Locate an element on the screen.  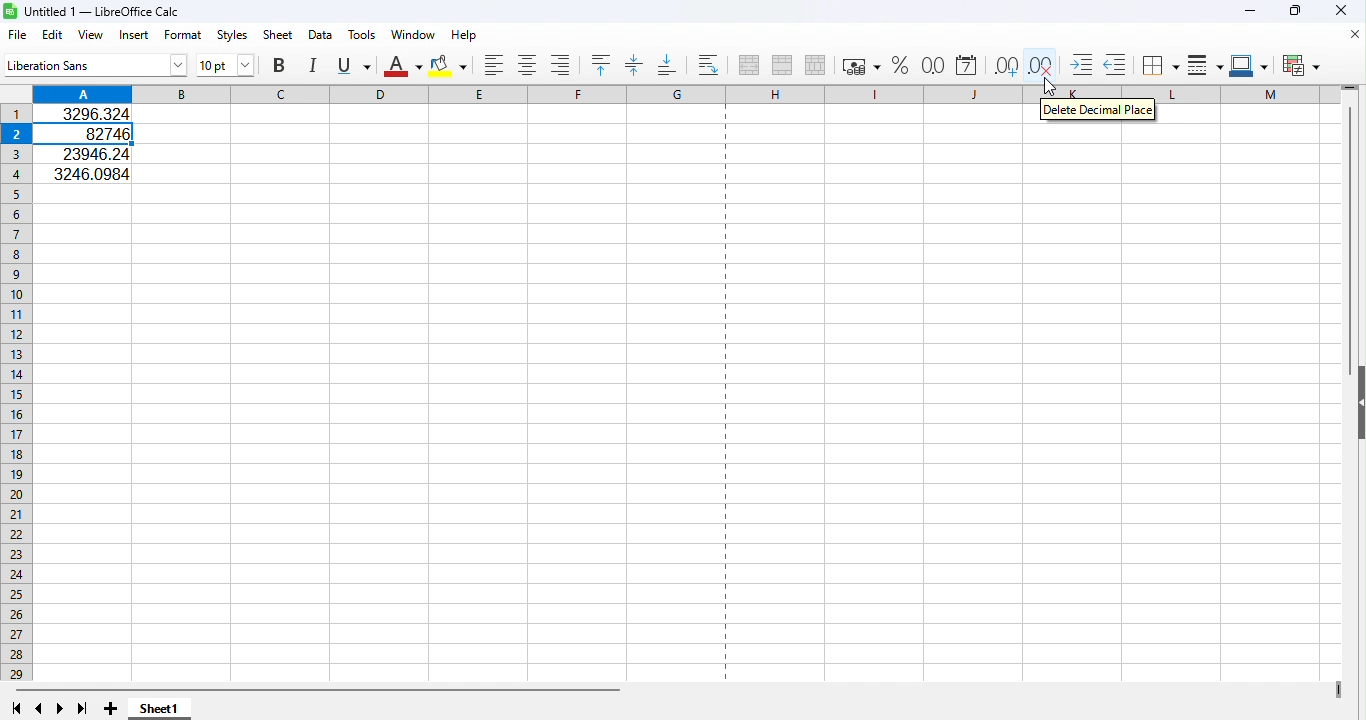
Scroll to next sheet is located at coordinates (63, 709).